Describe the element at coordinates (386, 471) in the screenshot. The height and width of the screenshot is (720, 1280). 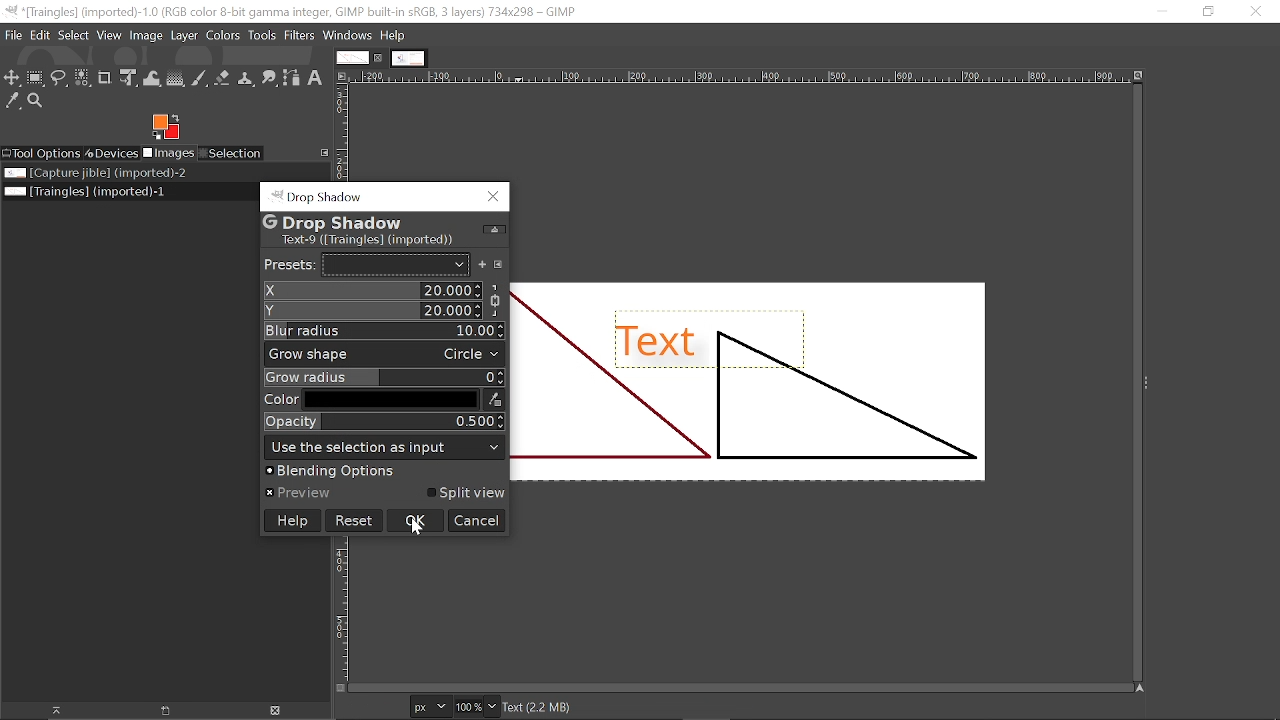
I see `Blending options` at that location.